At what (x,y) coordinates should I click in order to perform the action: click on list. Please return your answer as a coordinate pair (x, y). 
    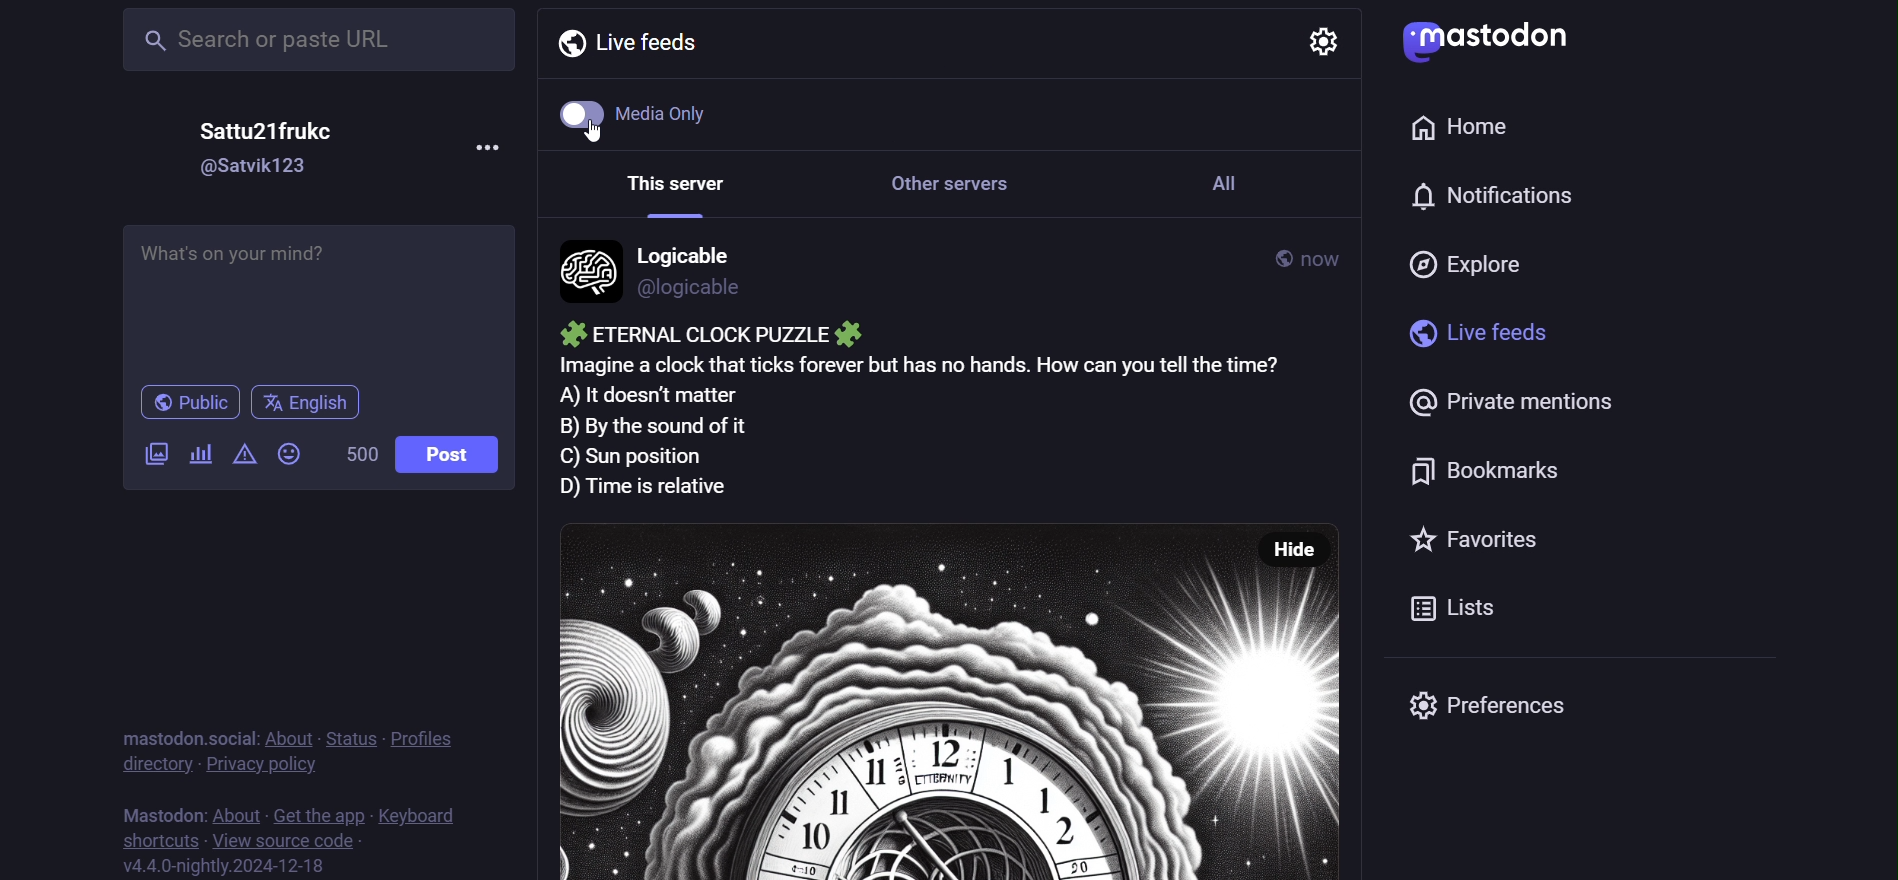
    Looking at the image, I should click on (1460, 610).